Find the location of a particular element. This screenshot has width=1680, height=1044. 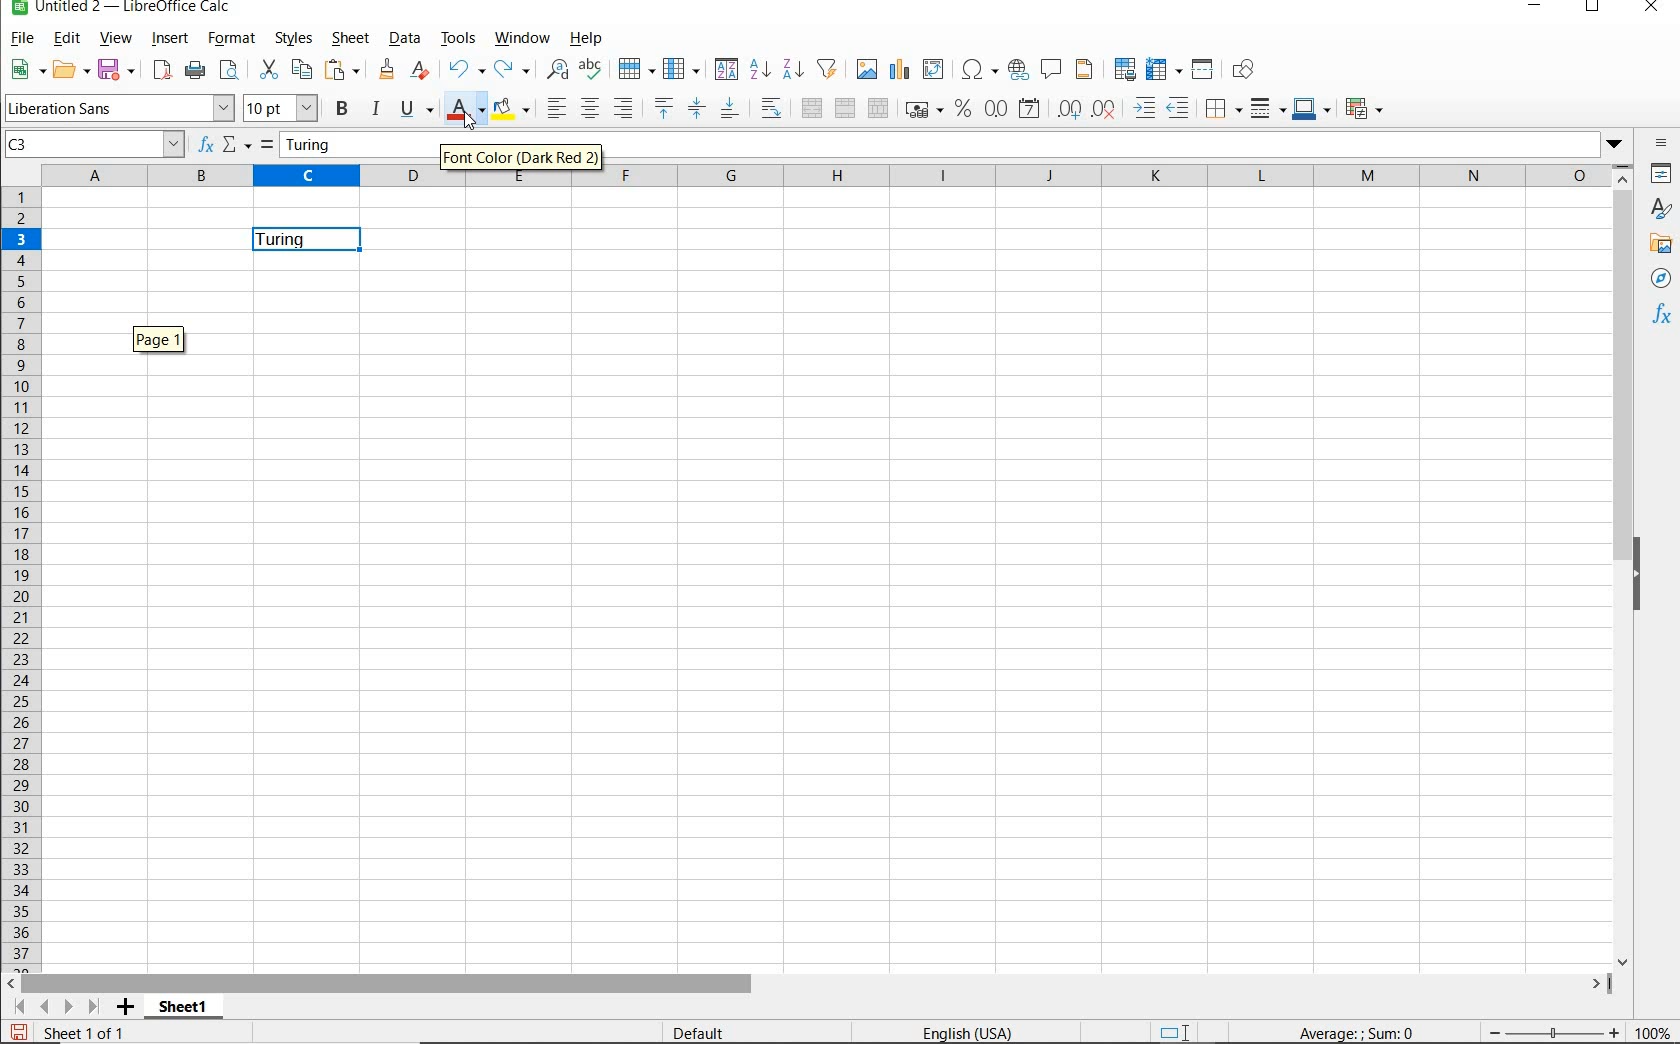

SHEET 1 is located at coordinates (186, 1008).